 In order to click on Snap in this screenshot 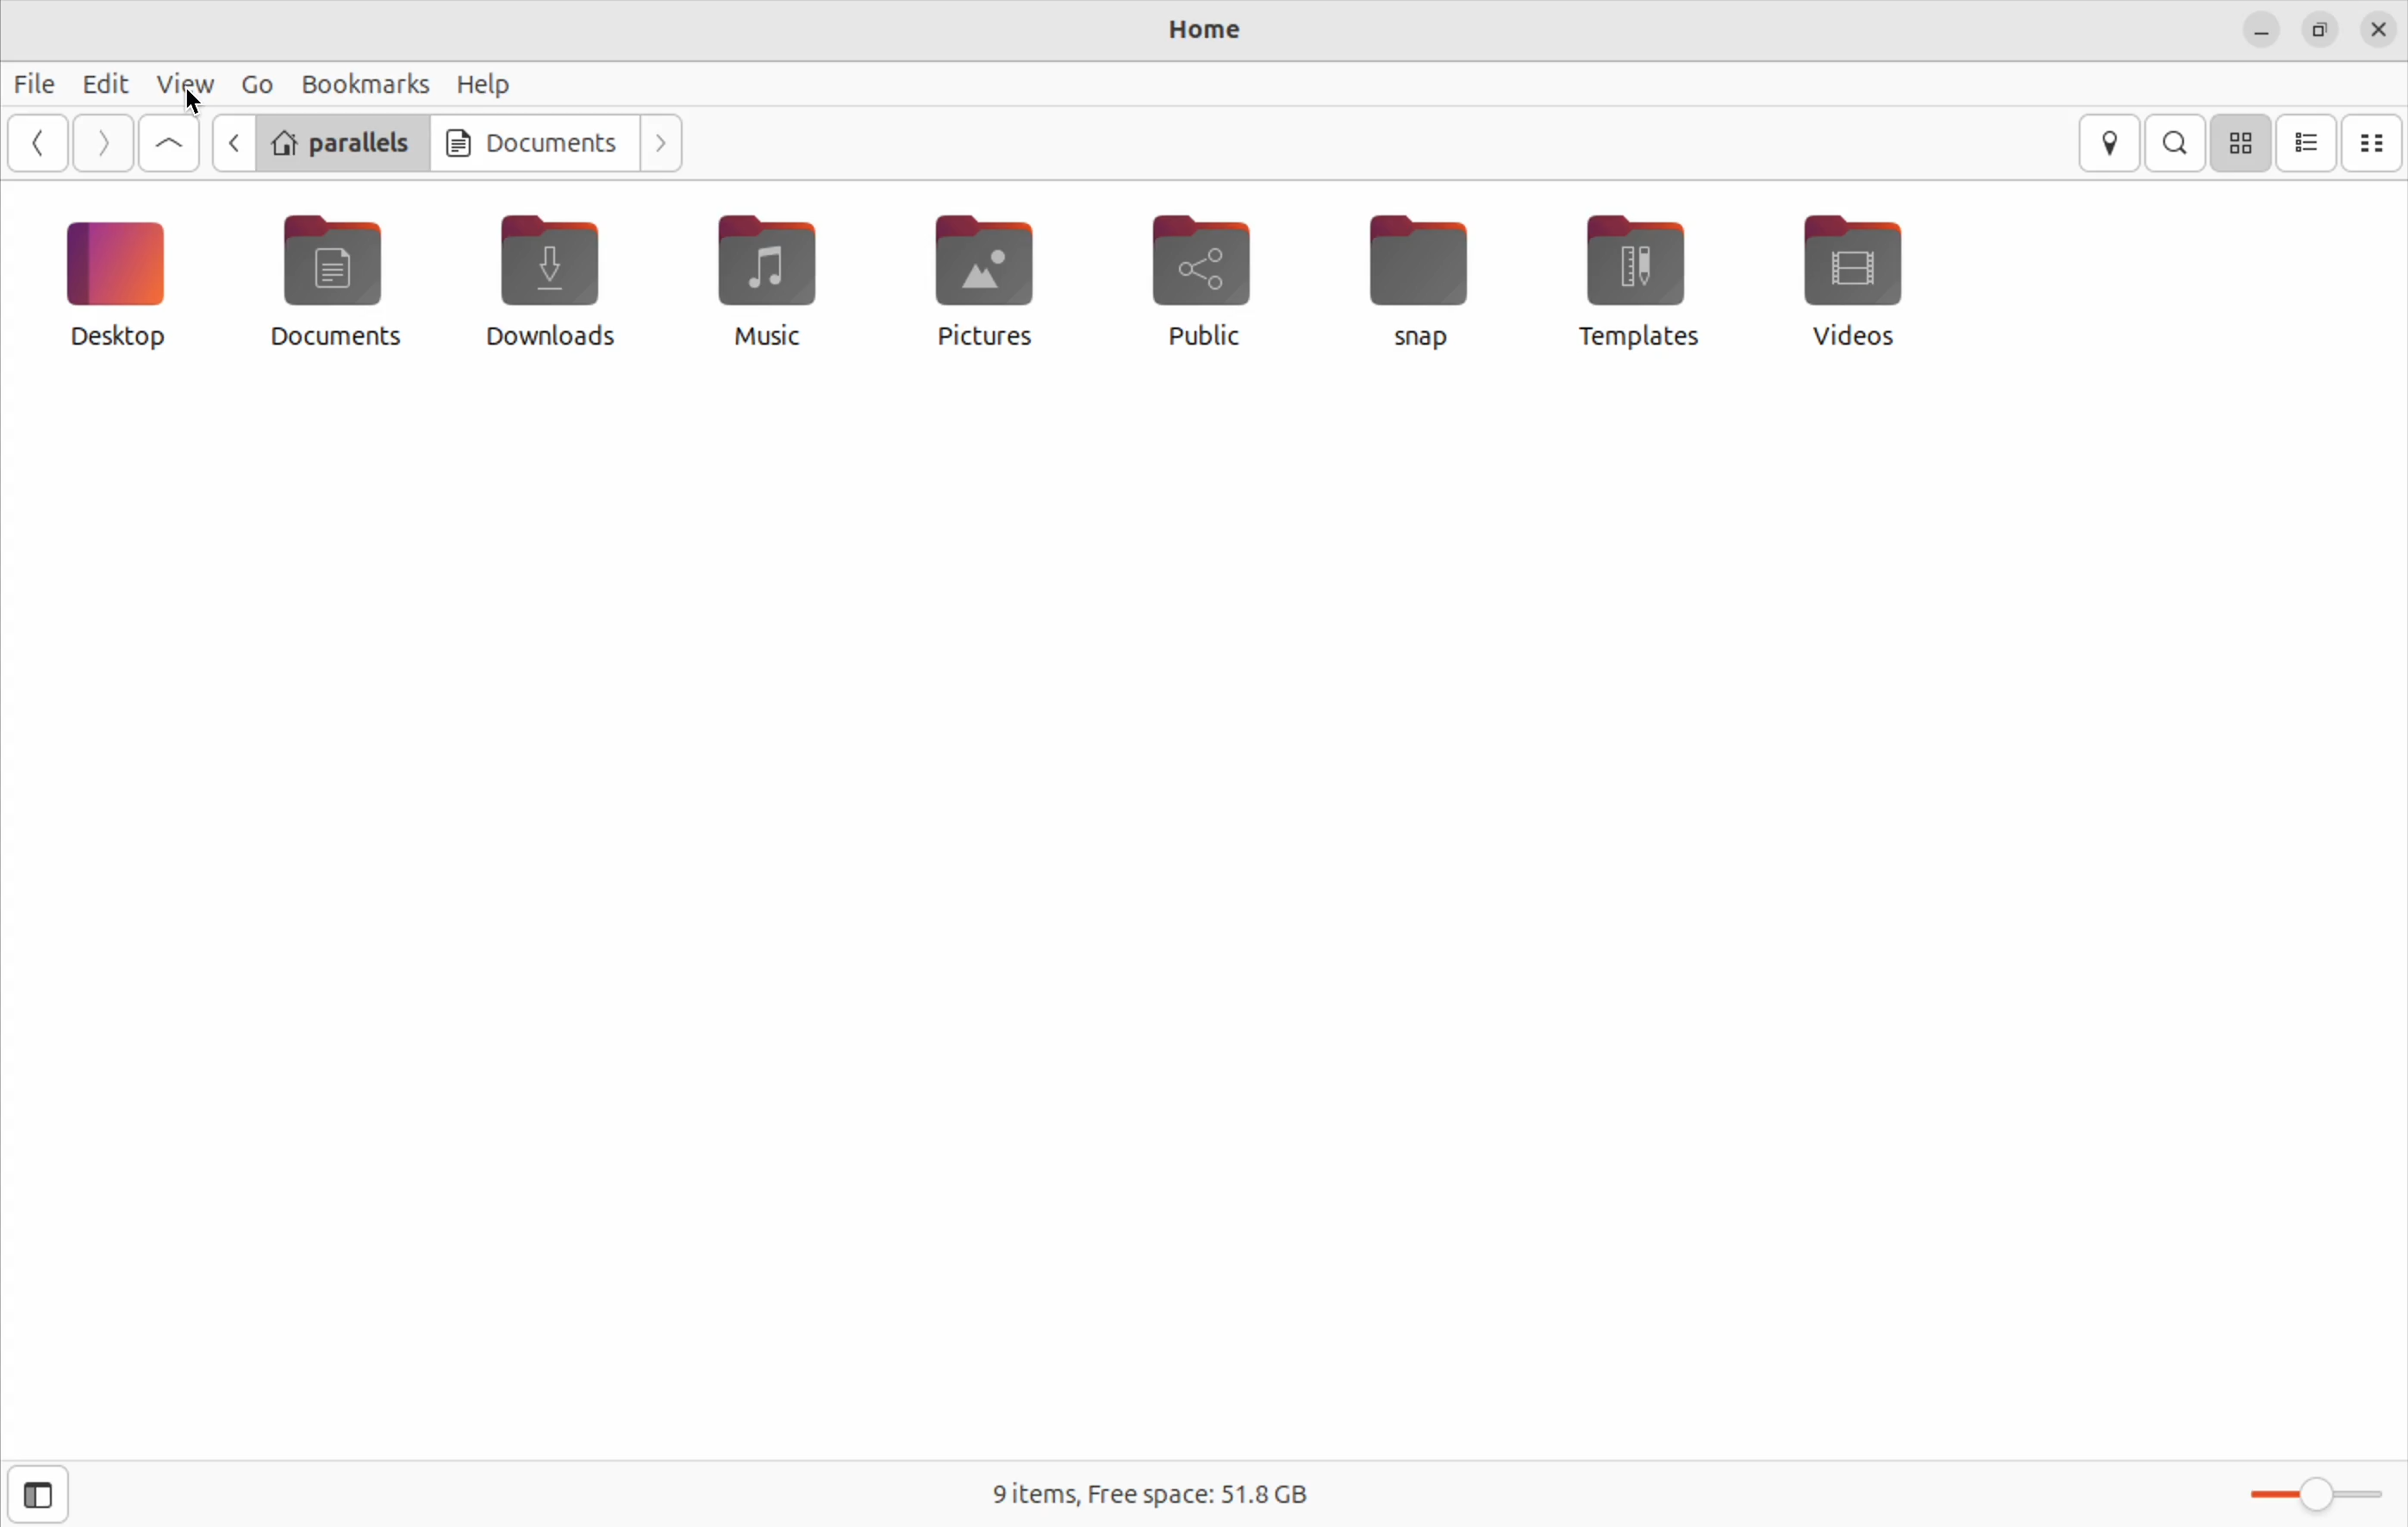, I will do `click(1429, 288)`.